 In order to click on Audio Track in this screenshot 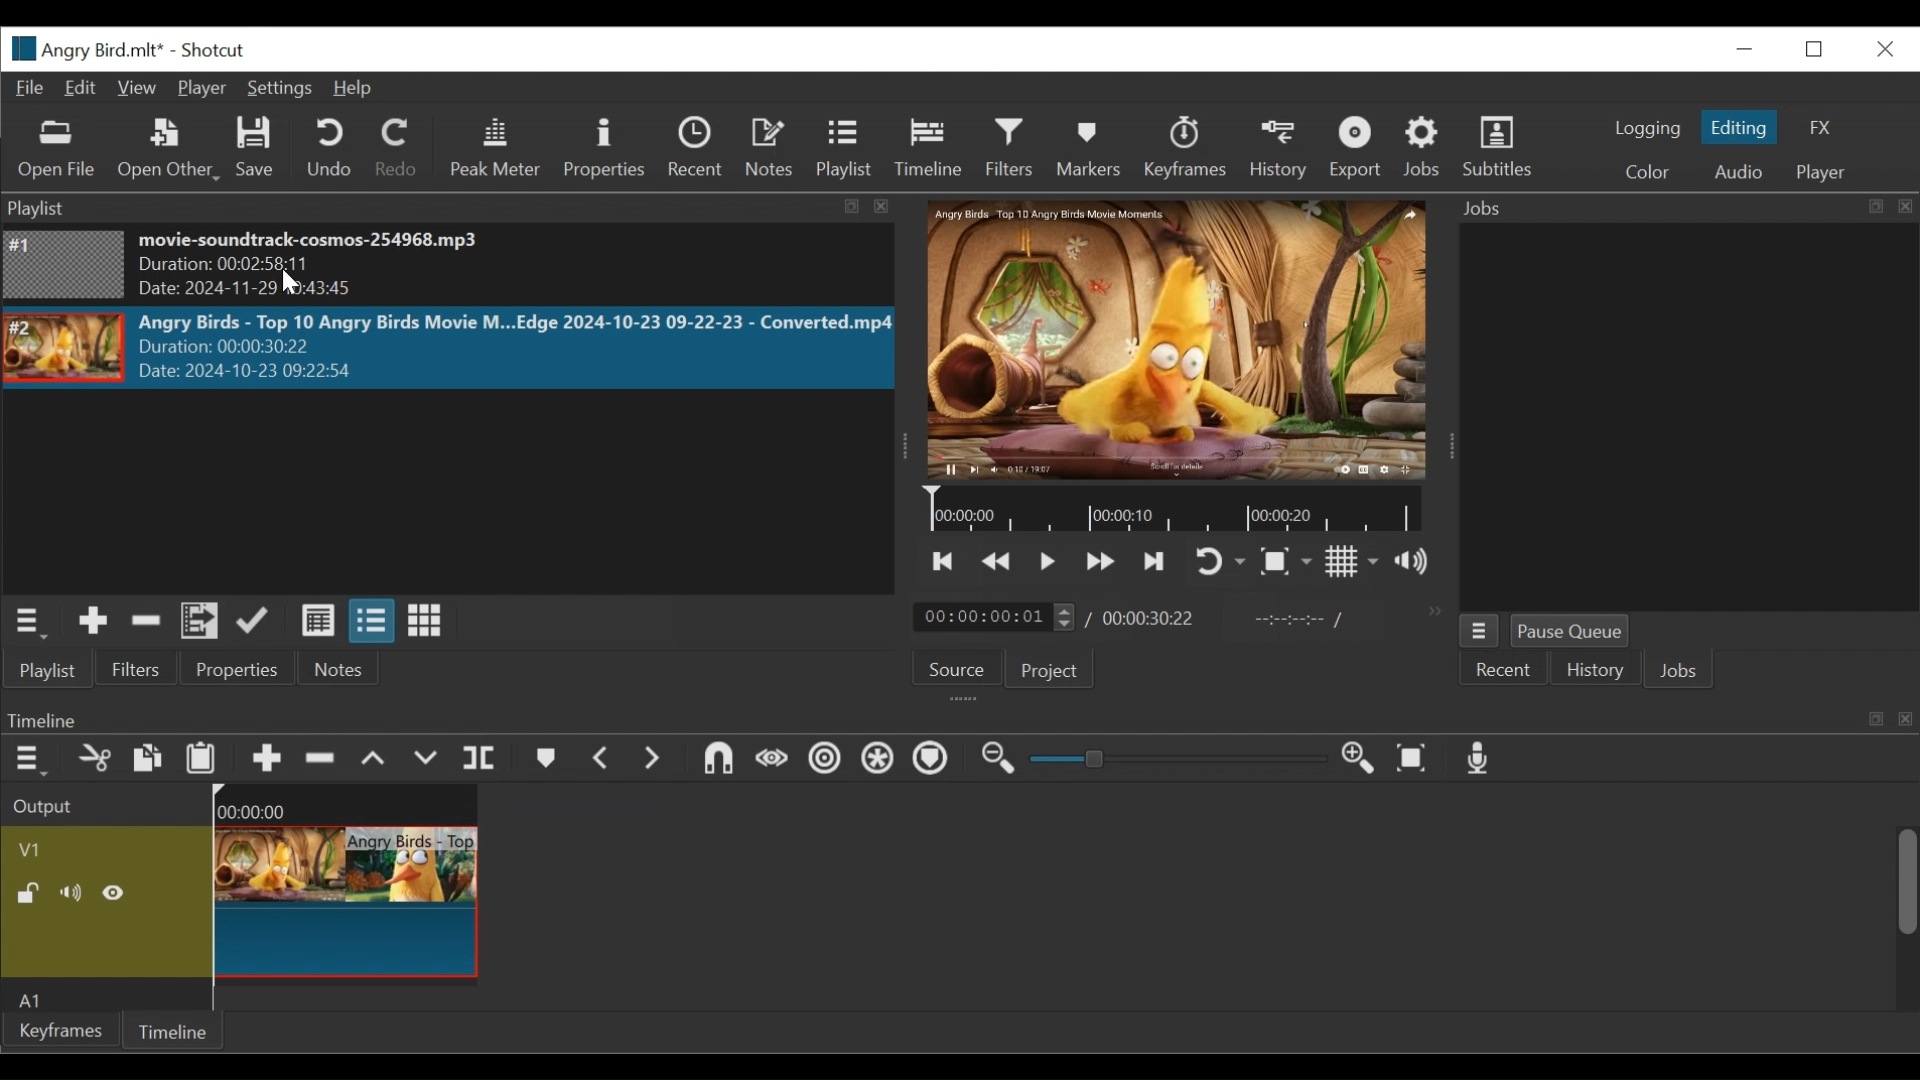, I will do `click(103, 996)`.